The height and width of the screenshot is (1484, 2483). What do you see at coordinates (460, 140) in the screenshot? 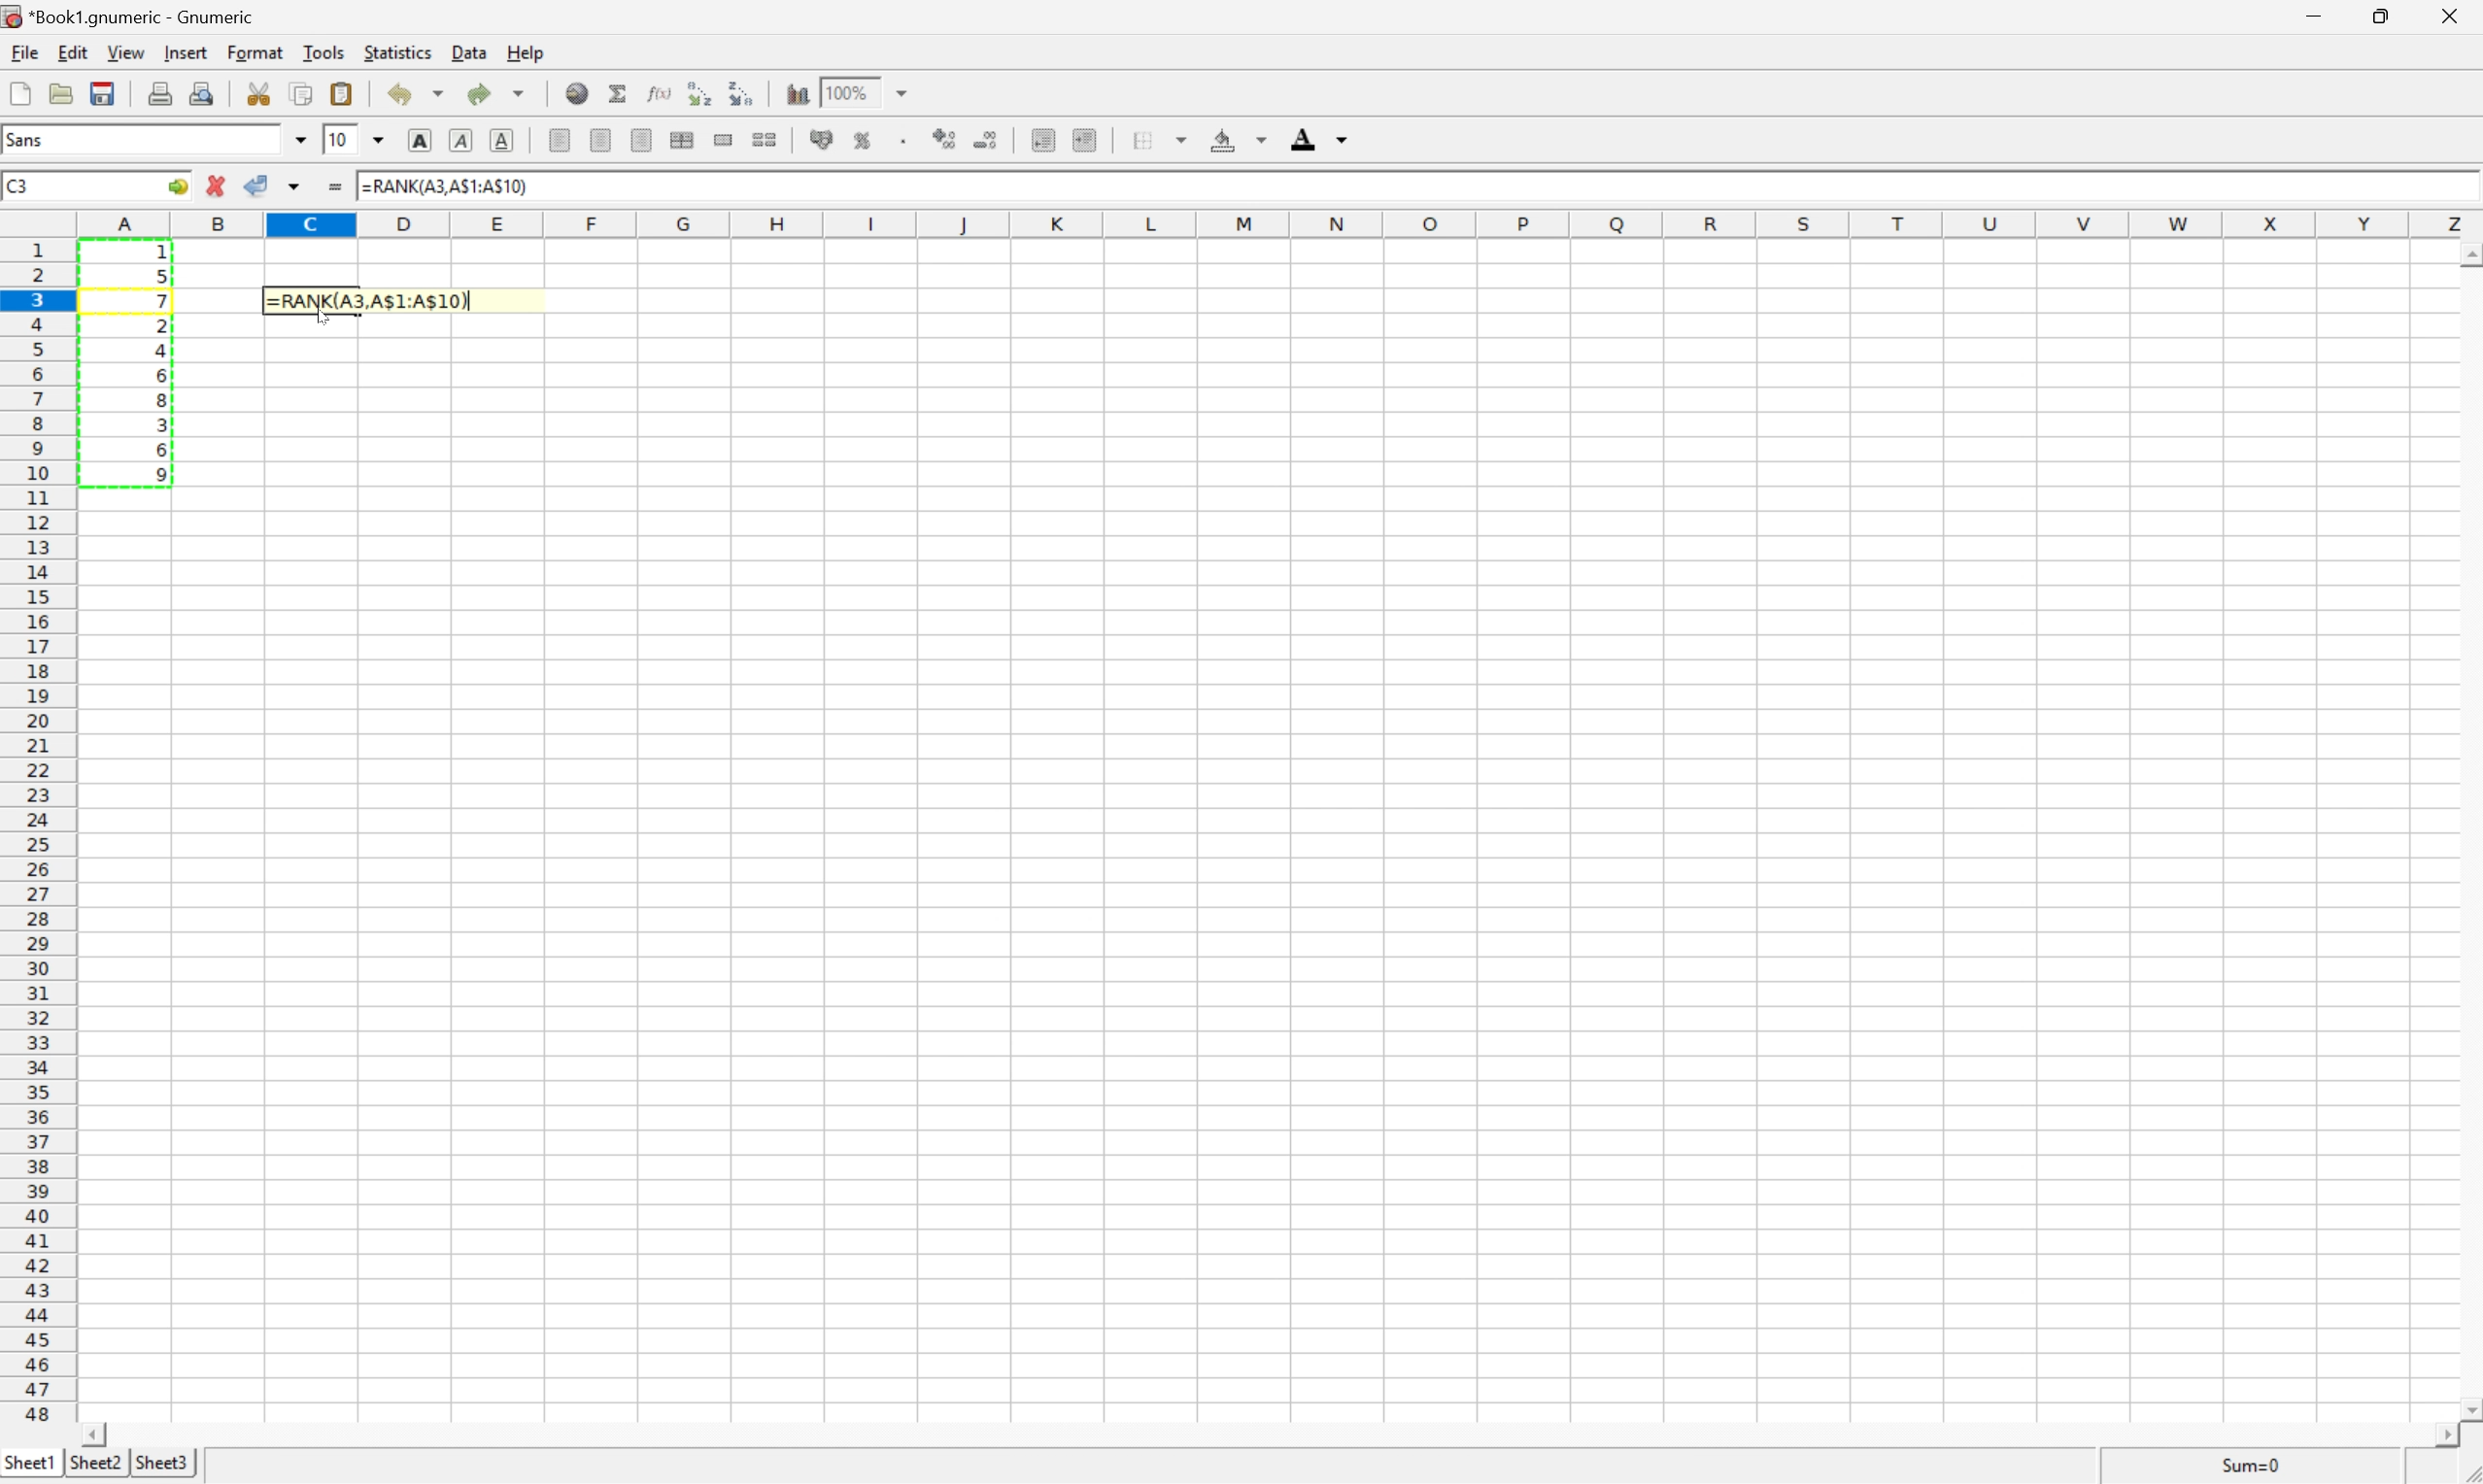
I see `italic` at bounding box center [460, 140].